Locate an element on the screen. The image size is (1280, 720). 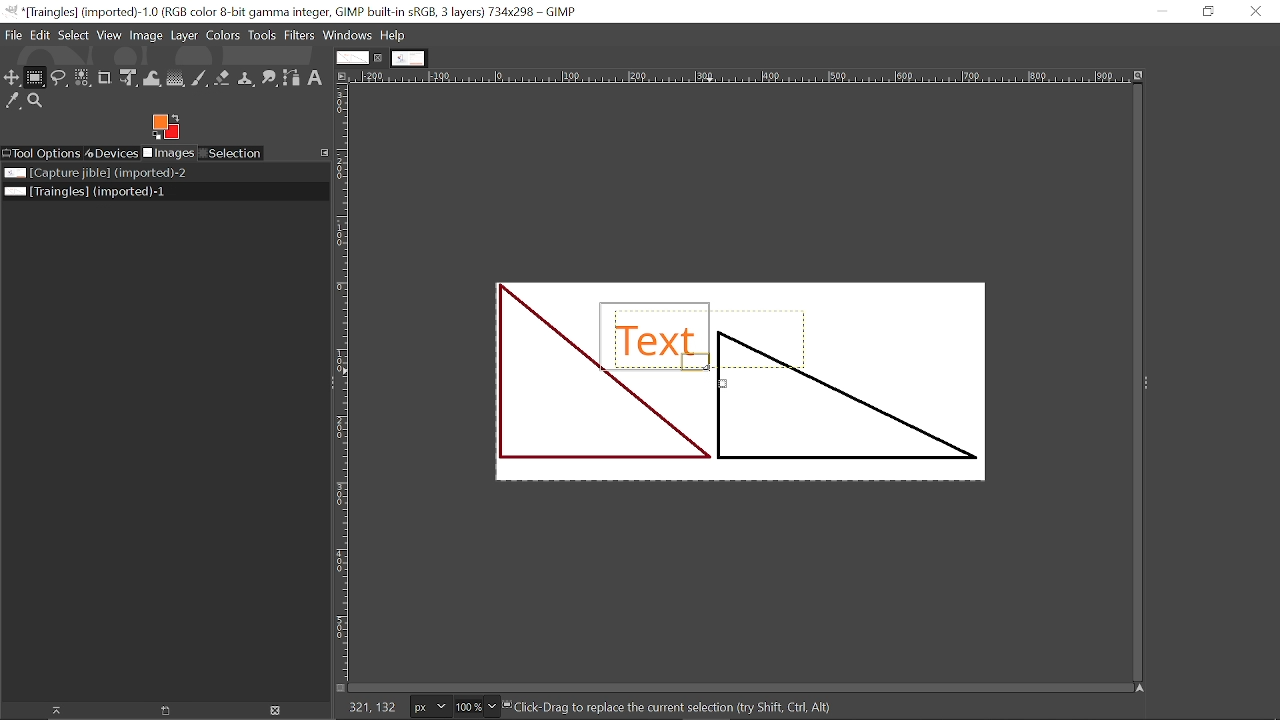
Wrap text tool is located at coordinates (152, 78).